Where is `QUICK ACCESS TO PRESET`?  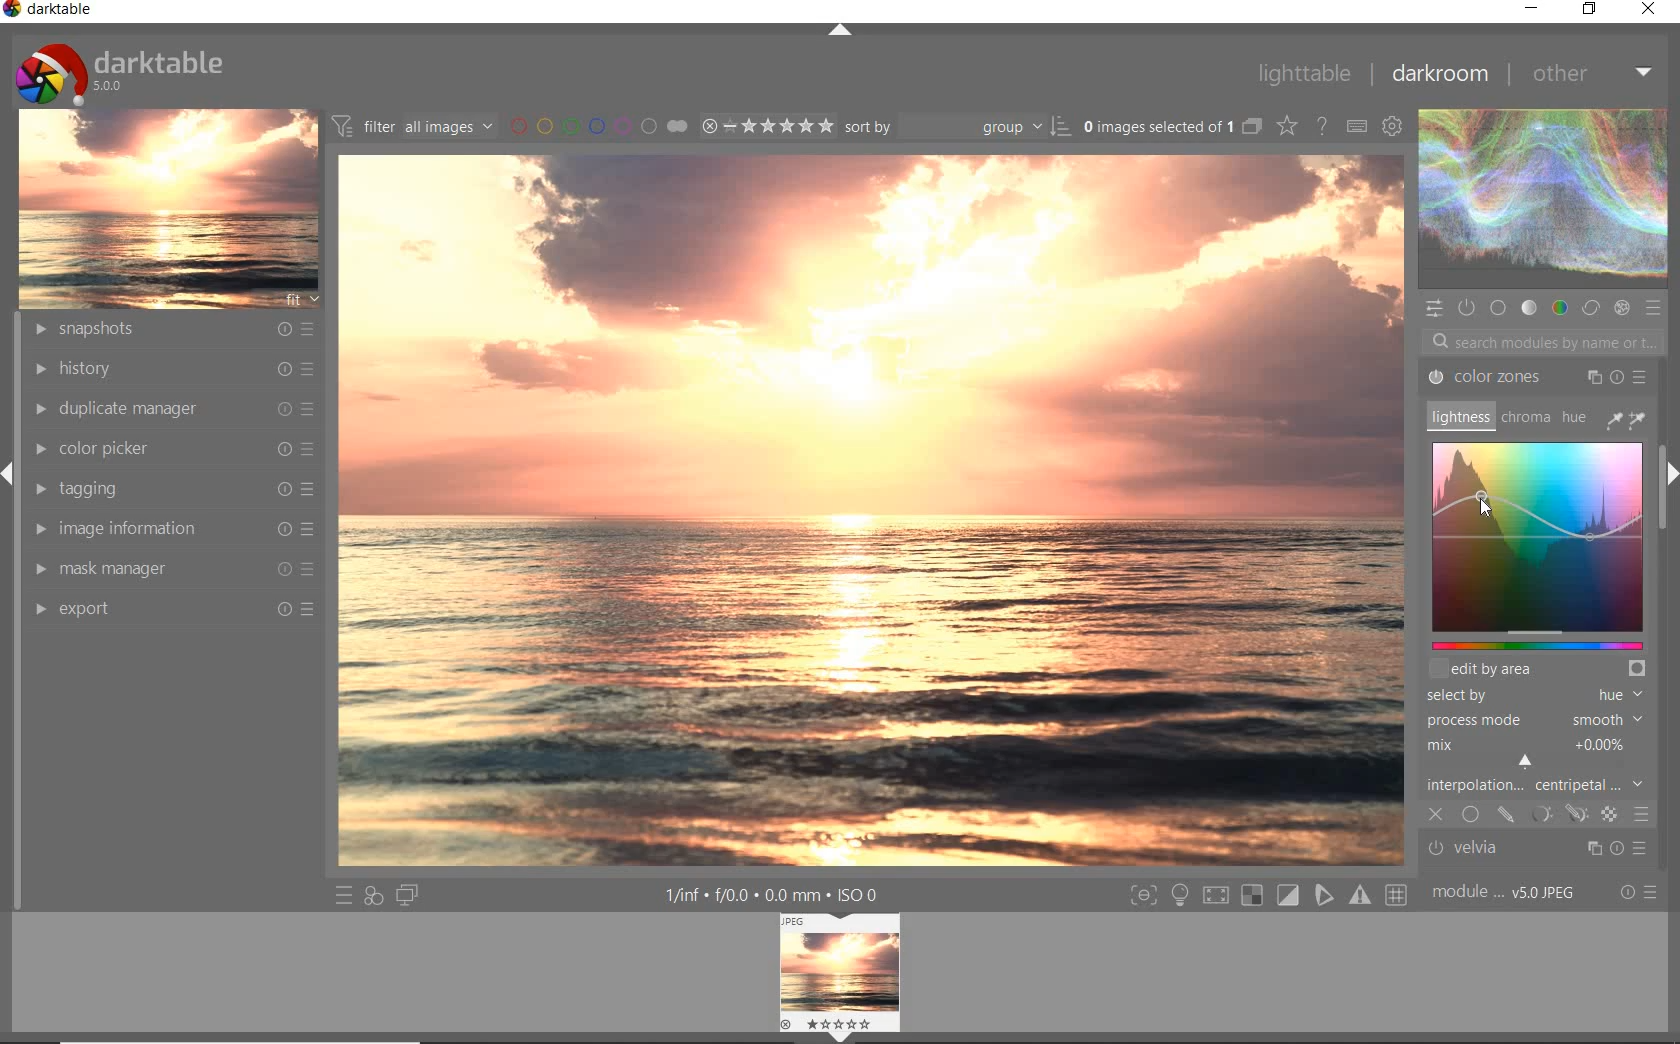 QUICK ACCESS TO PRESET is located at coordinates (341, 896).